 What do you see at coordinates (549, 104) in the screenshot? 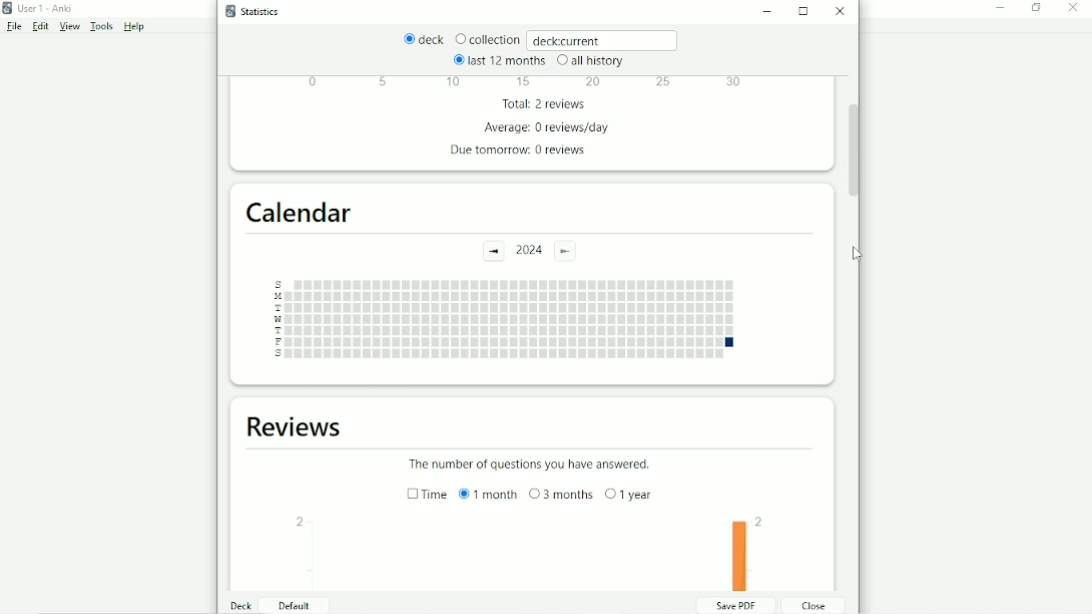
I see `Total: 2 reviews` at bounding box center [549, 104].